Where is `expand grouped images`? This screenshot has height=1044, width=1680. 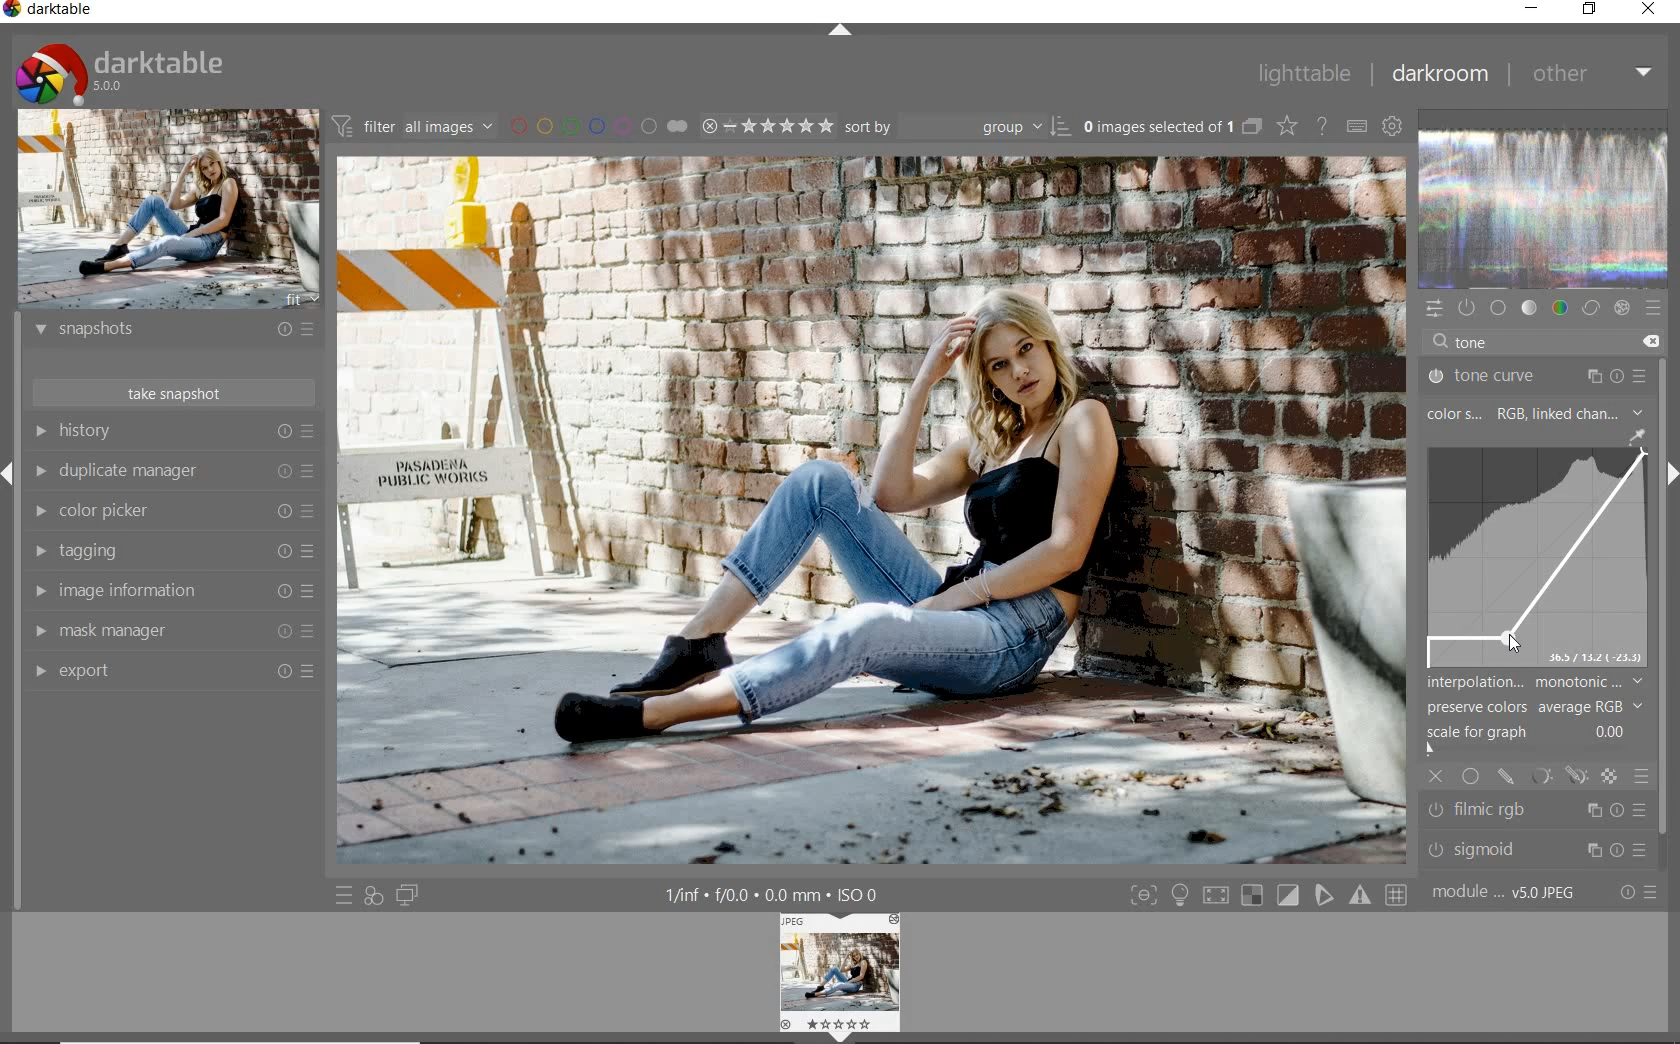 expand grouped images is located at coordinates (1172, 126).